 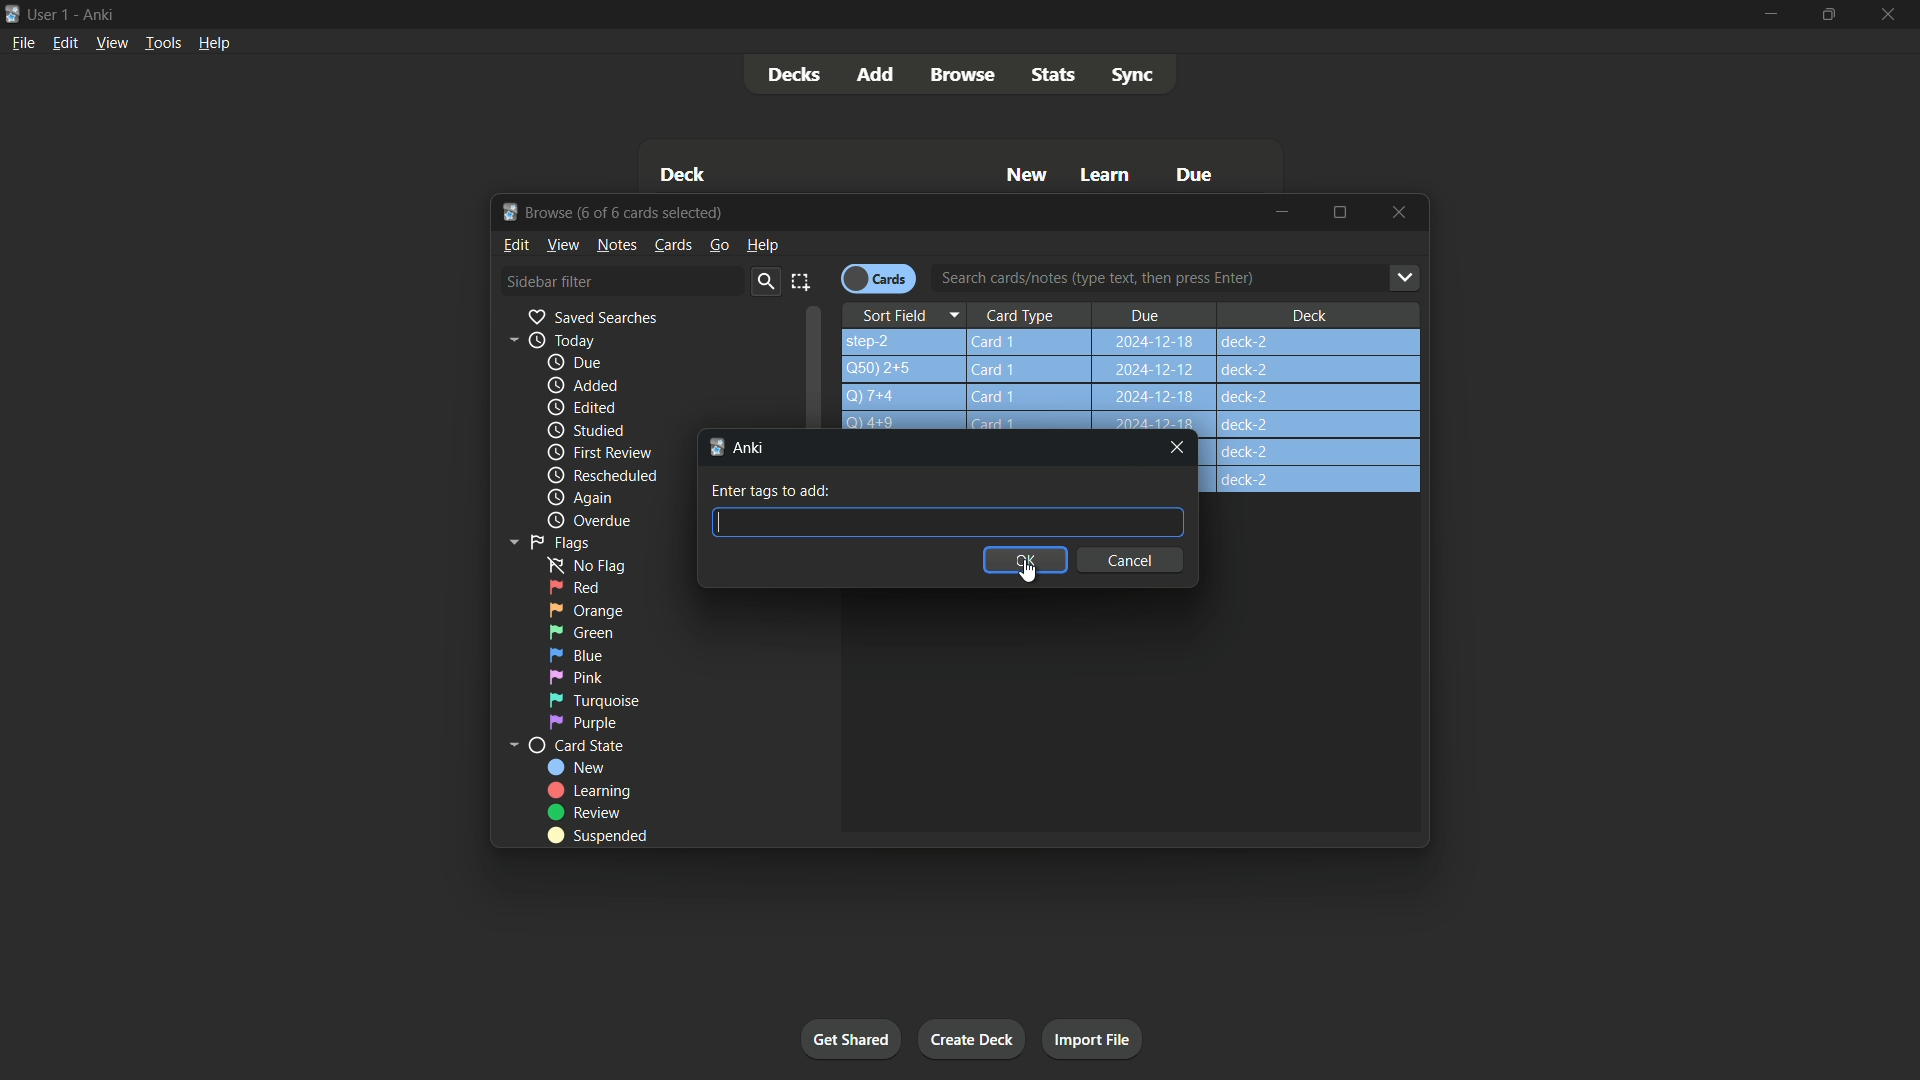 What do you see at coordinates (1400, 214) in the screenshot?
I see `Close browse` at bounding box center [1400, 214].